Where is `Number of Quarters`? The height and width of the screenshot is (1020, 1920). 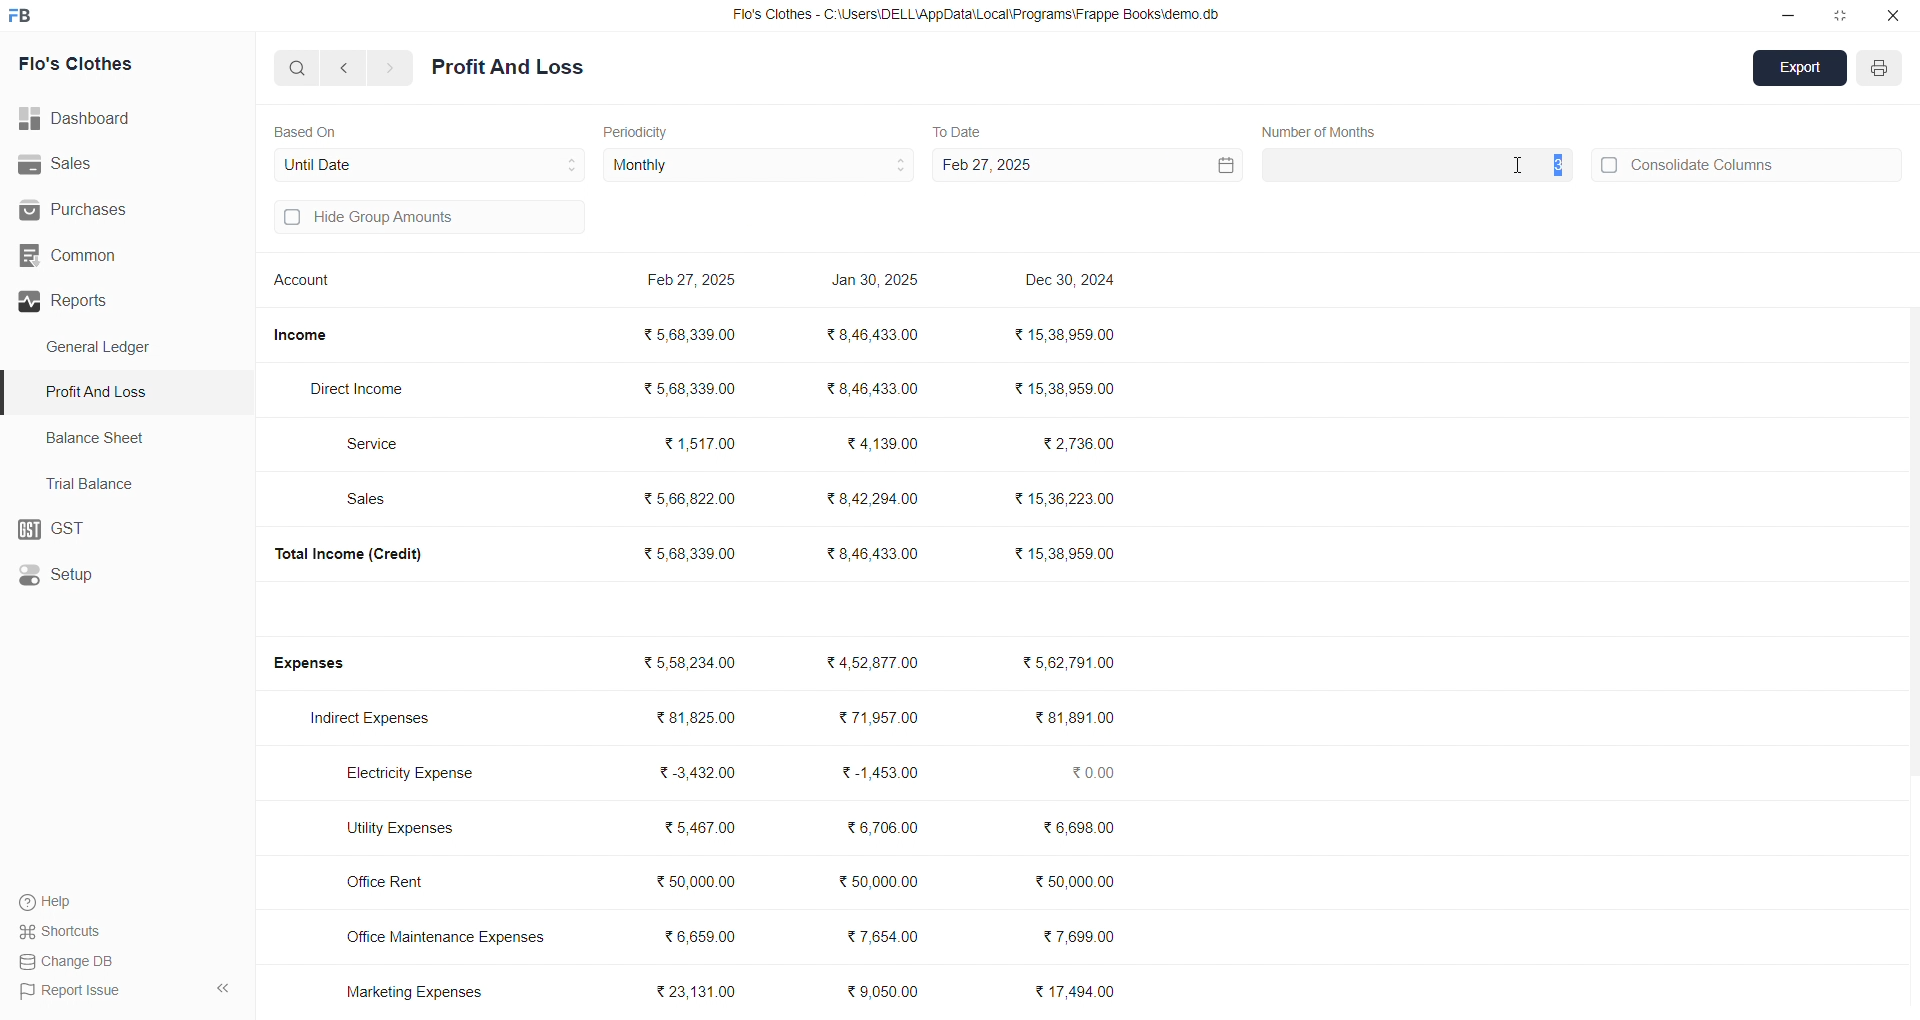 Number of Quarters is located at coordinates (1325, 131).